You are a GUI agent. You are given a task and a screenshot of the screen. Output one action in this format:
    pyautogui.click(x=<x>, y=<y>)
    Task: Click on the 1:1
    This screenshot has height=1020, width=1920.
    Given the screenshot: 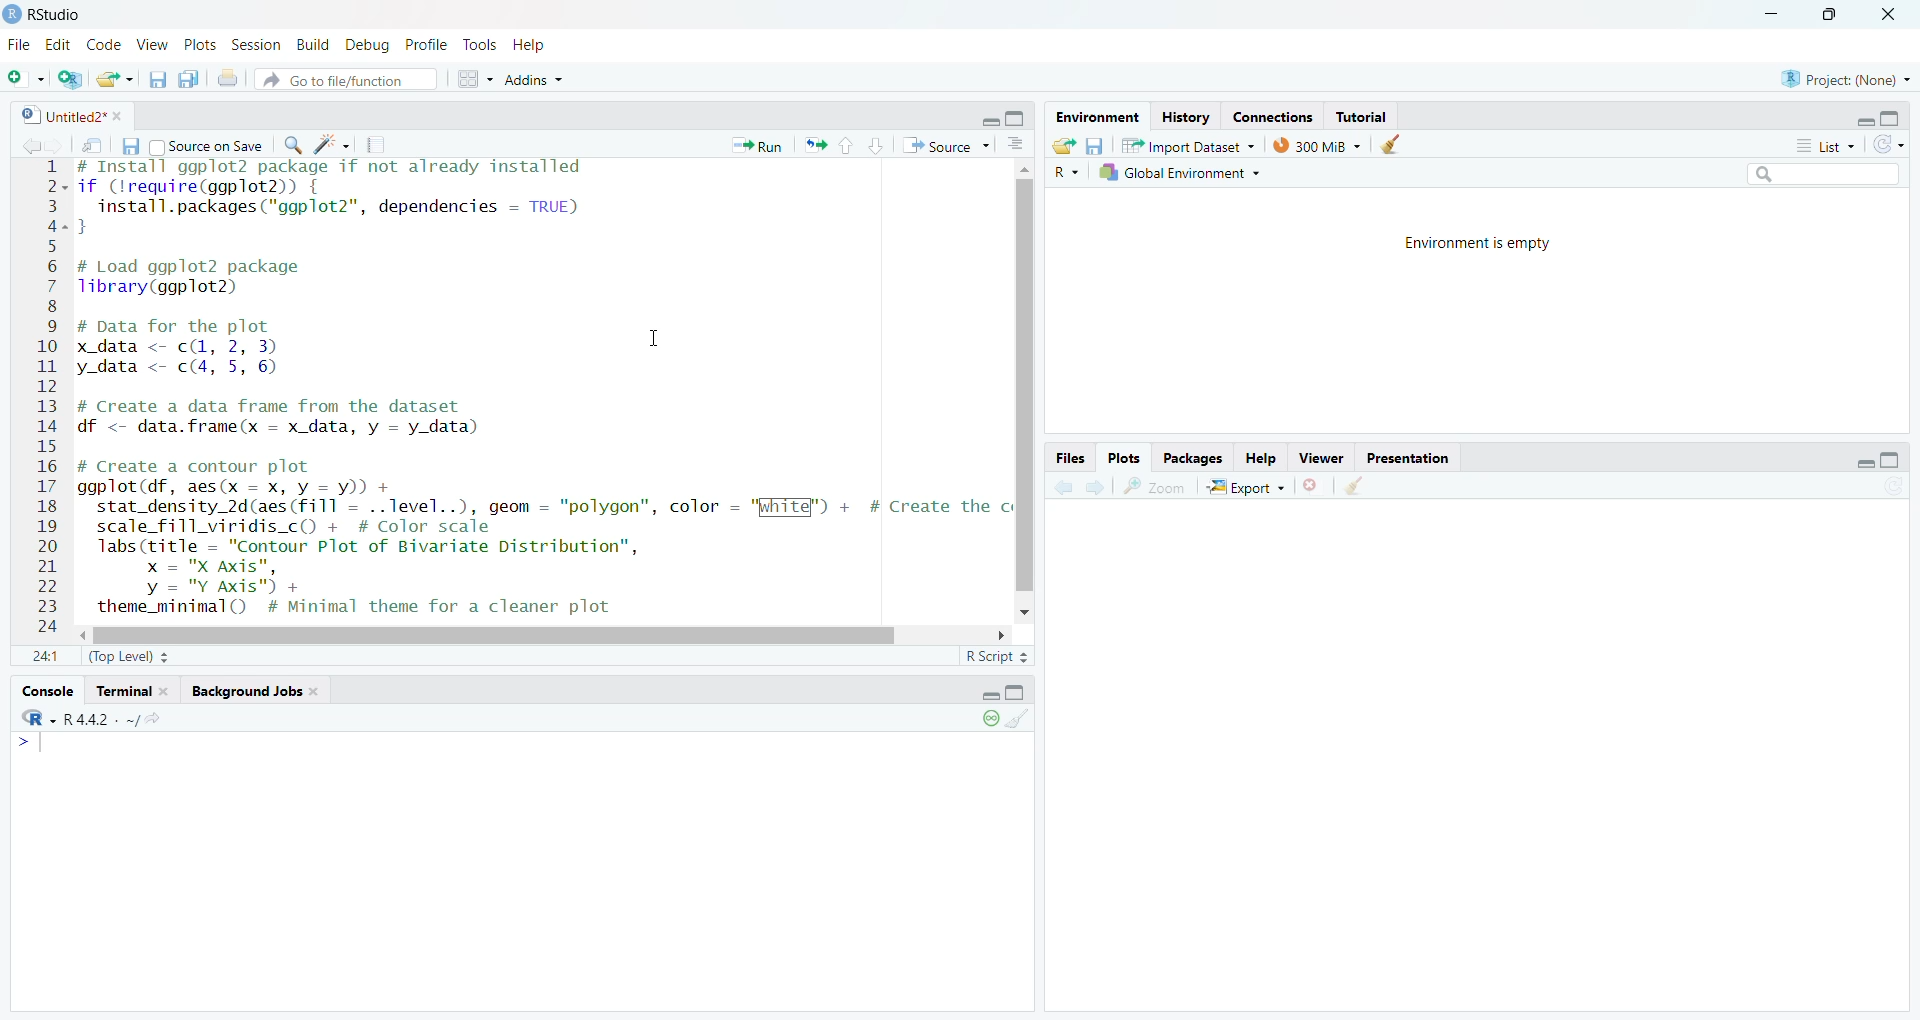 What is the action you would take?
    pyautogui.click(x=43, y=659)
    